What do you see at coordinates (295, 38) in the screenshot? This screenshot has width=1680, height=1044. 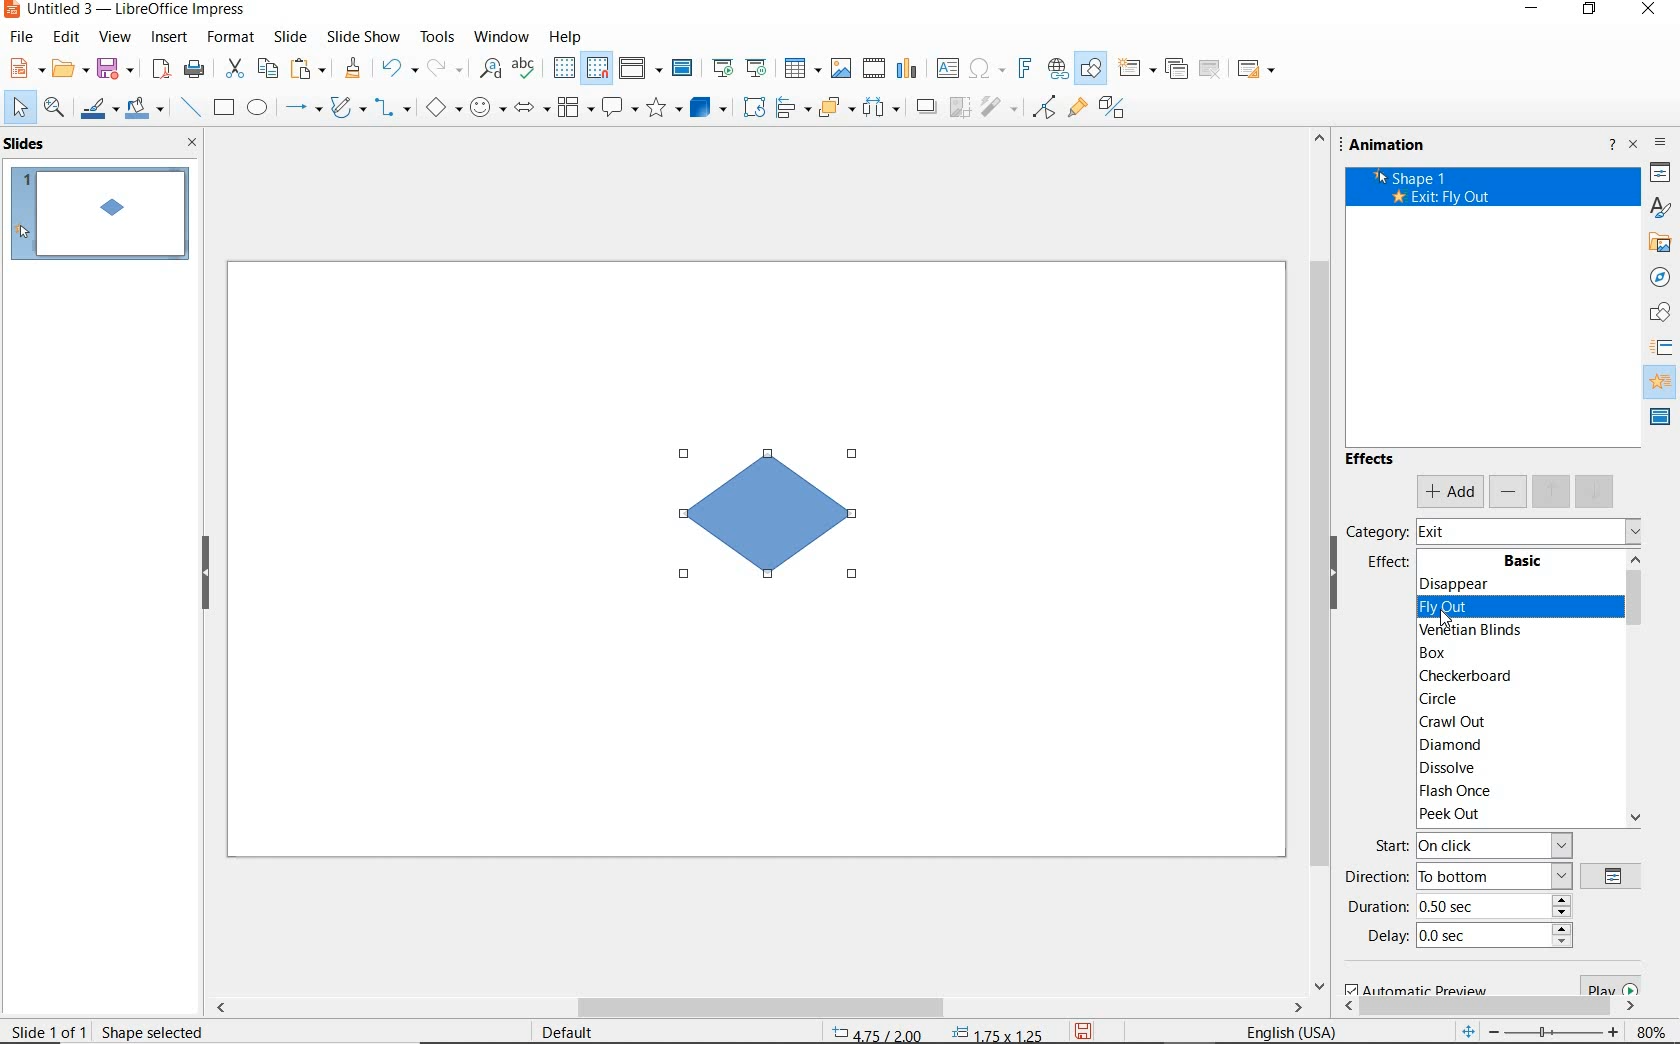 I see `slide` at bounding box center [295, 38].